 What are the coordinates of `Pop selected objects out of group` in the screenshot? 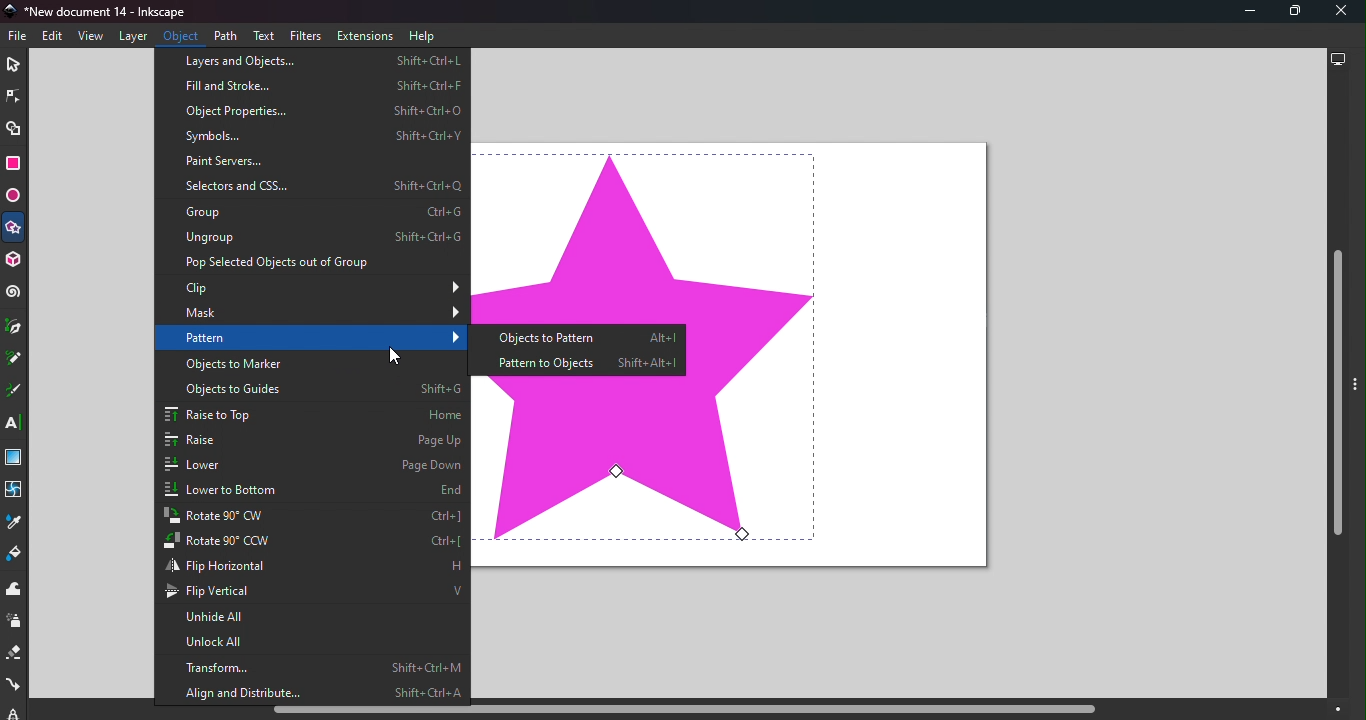 It's located at (320, 261).